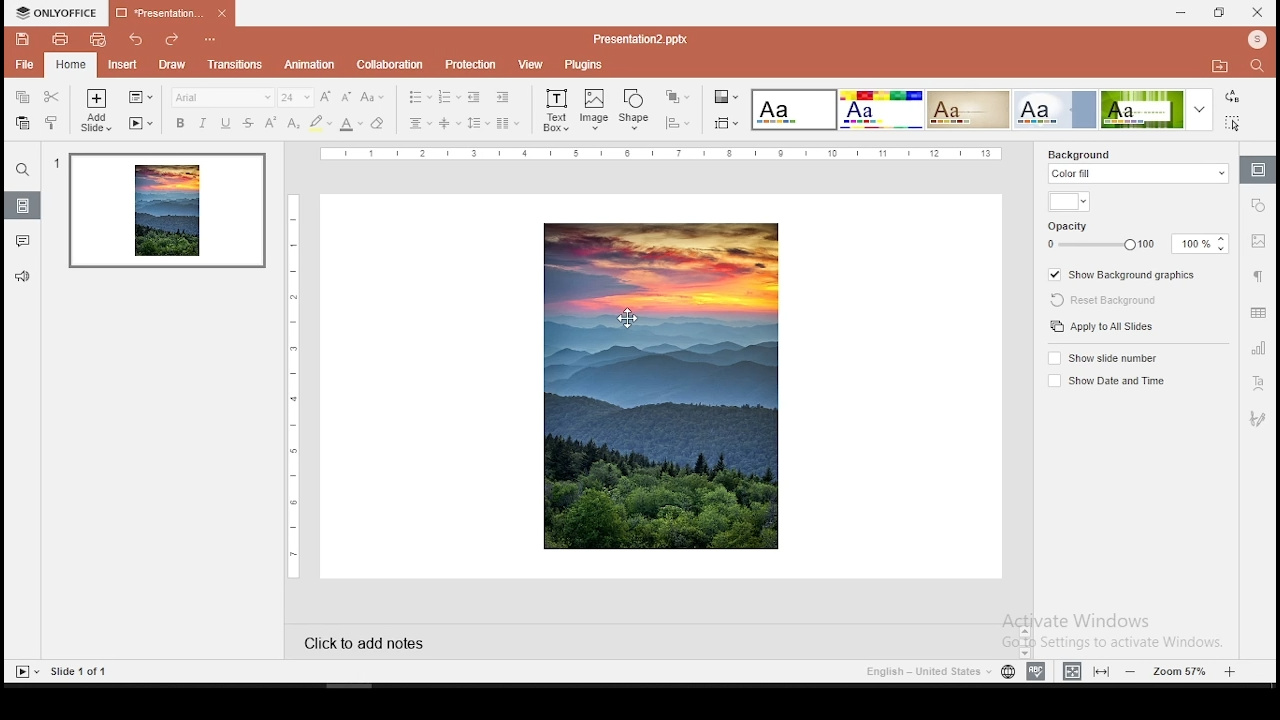 The image size is (1280, 720). What do you see at coordinates (393, 65) in the screenshot?
I see `collaboration` at bounding box center [393, 65].